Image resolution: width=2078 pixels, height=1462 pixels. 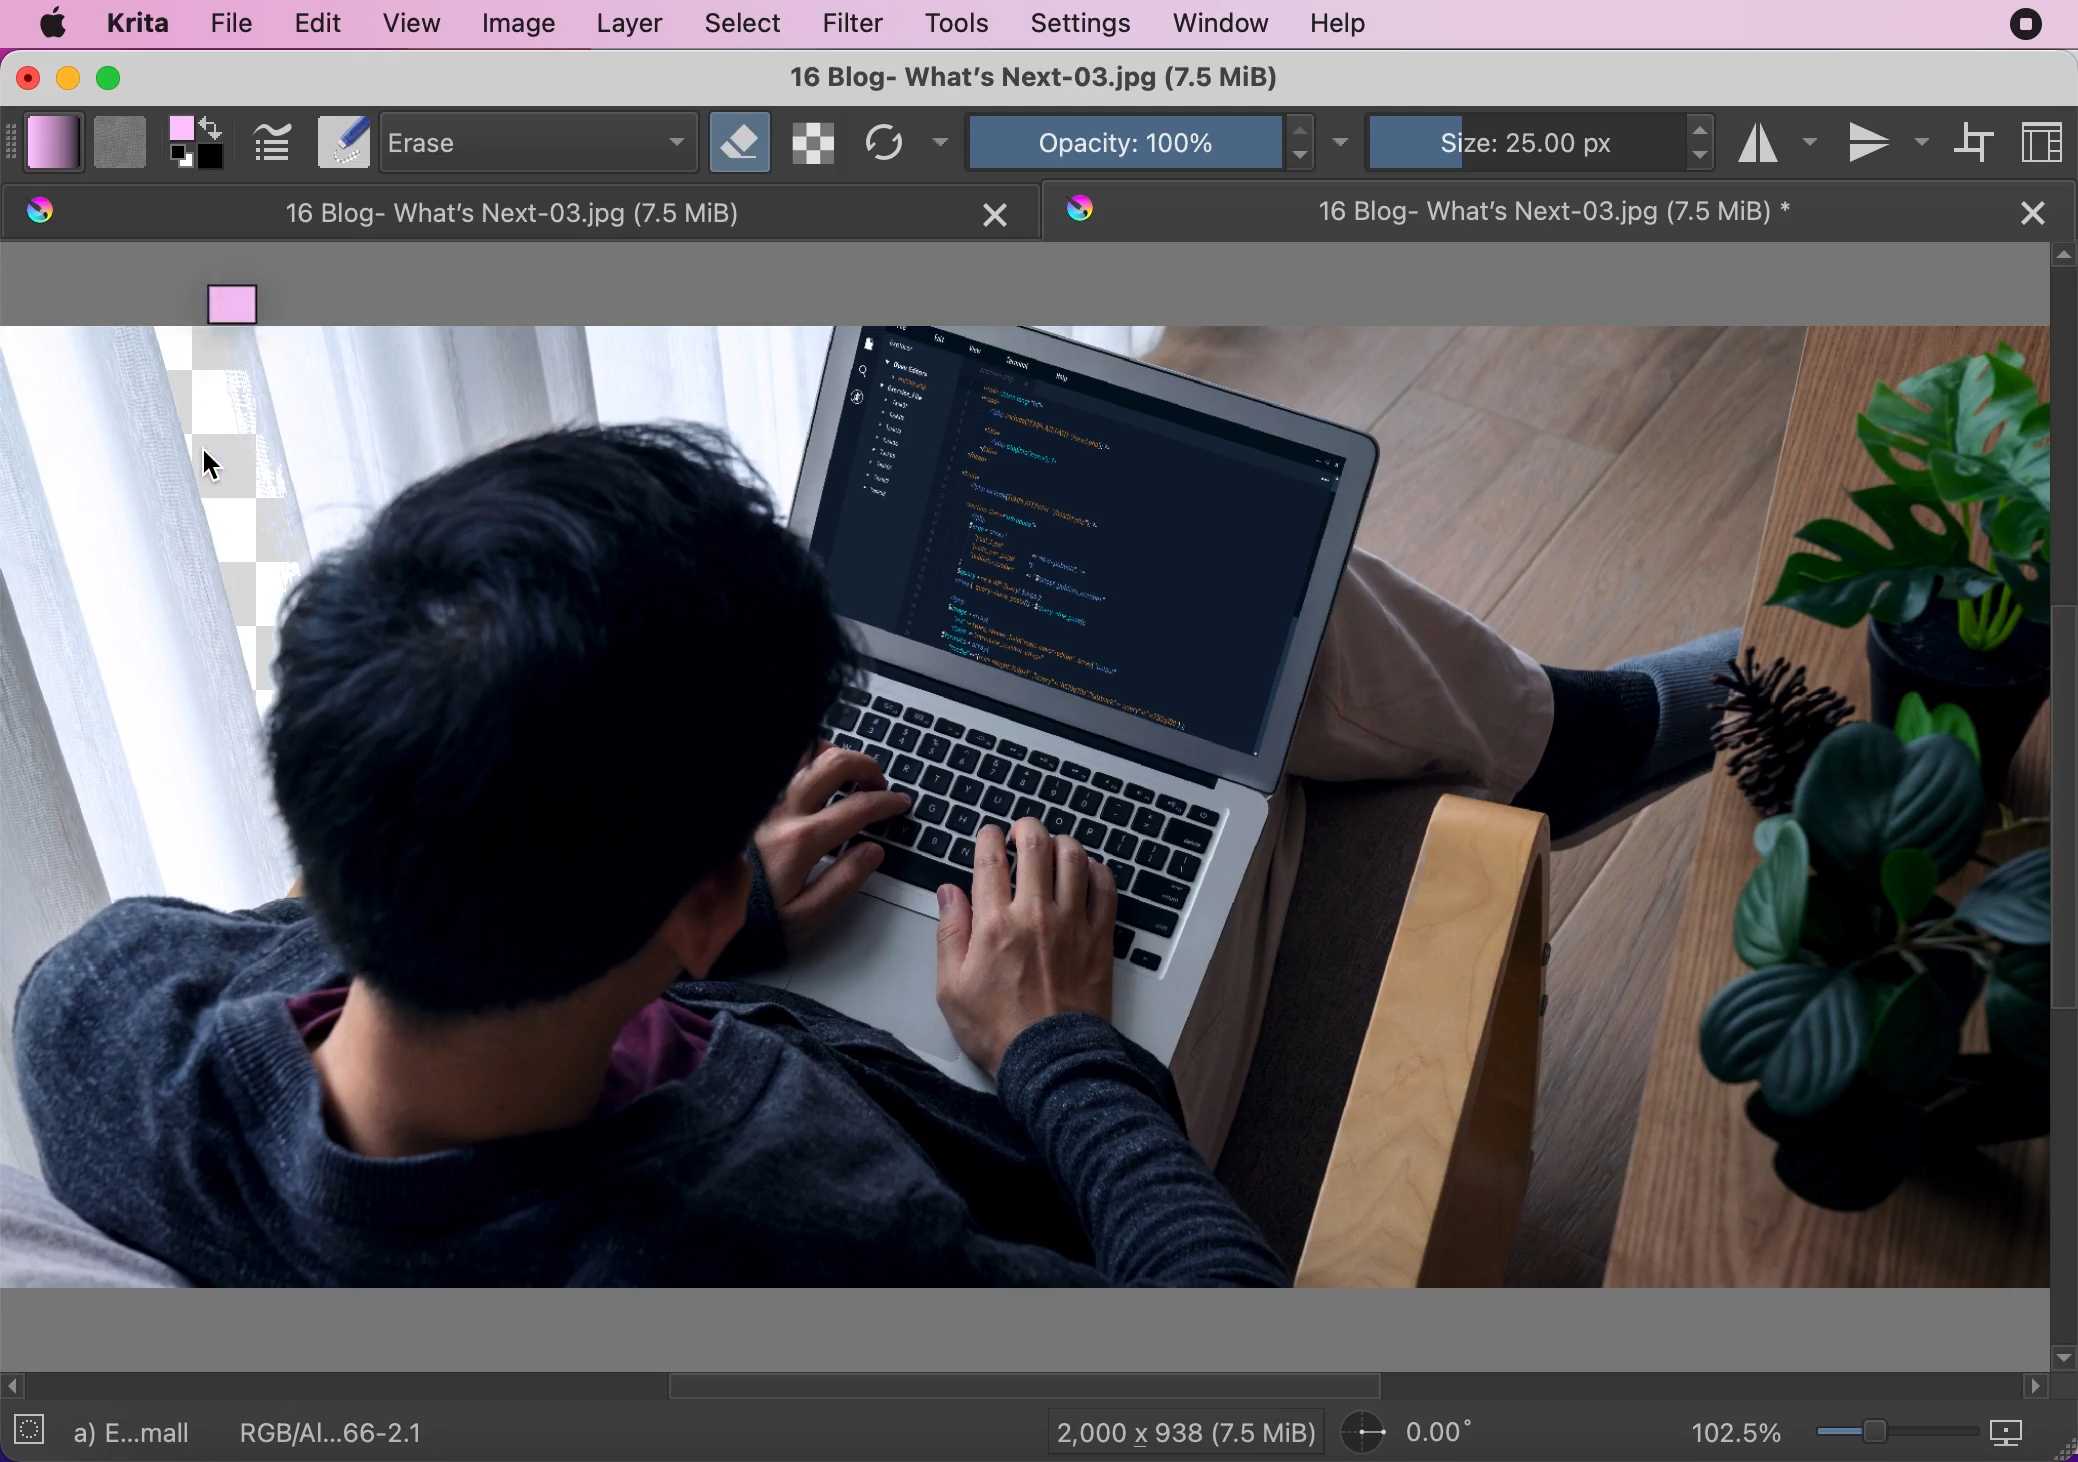 I want to click on mac logo, so click(x=53, y=23).